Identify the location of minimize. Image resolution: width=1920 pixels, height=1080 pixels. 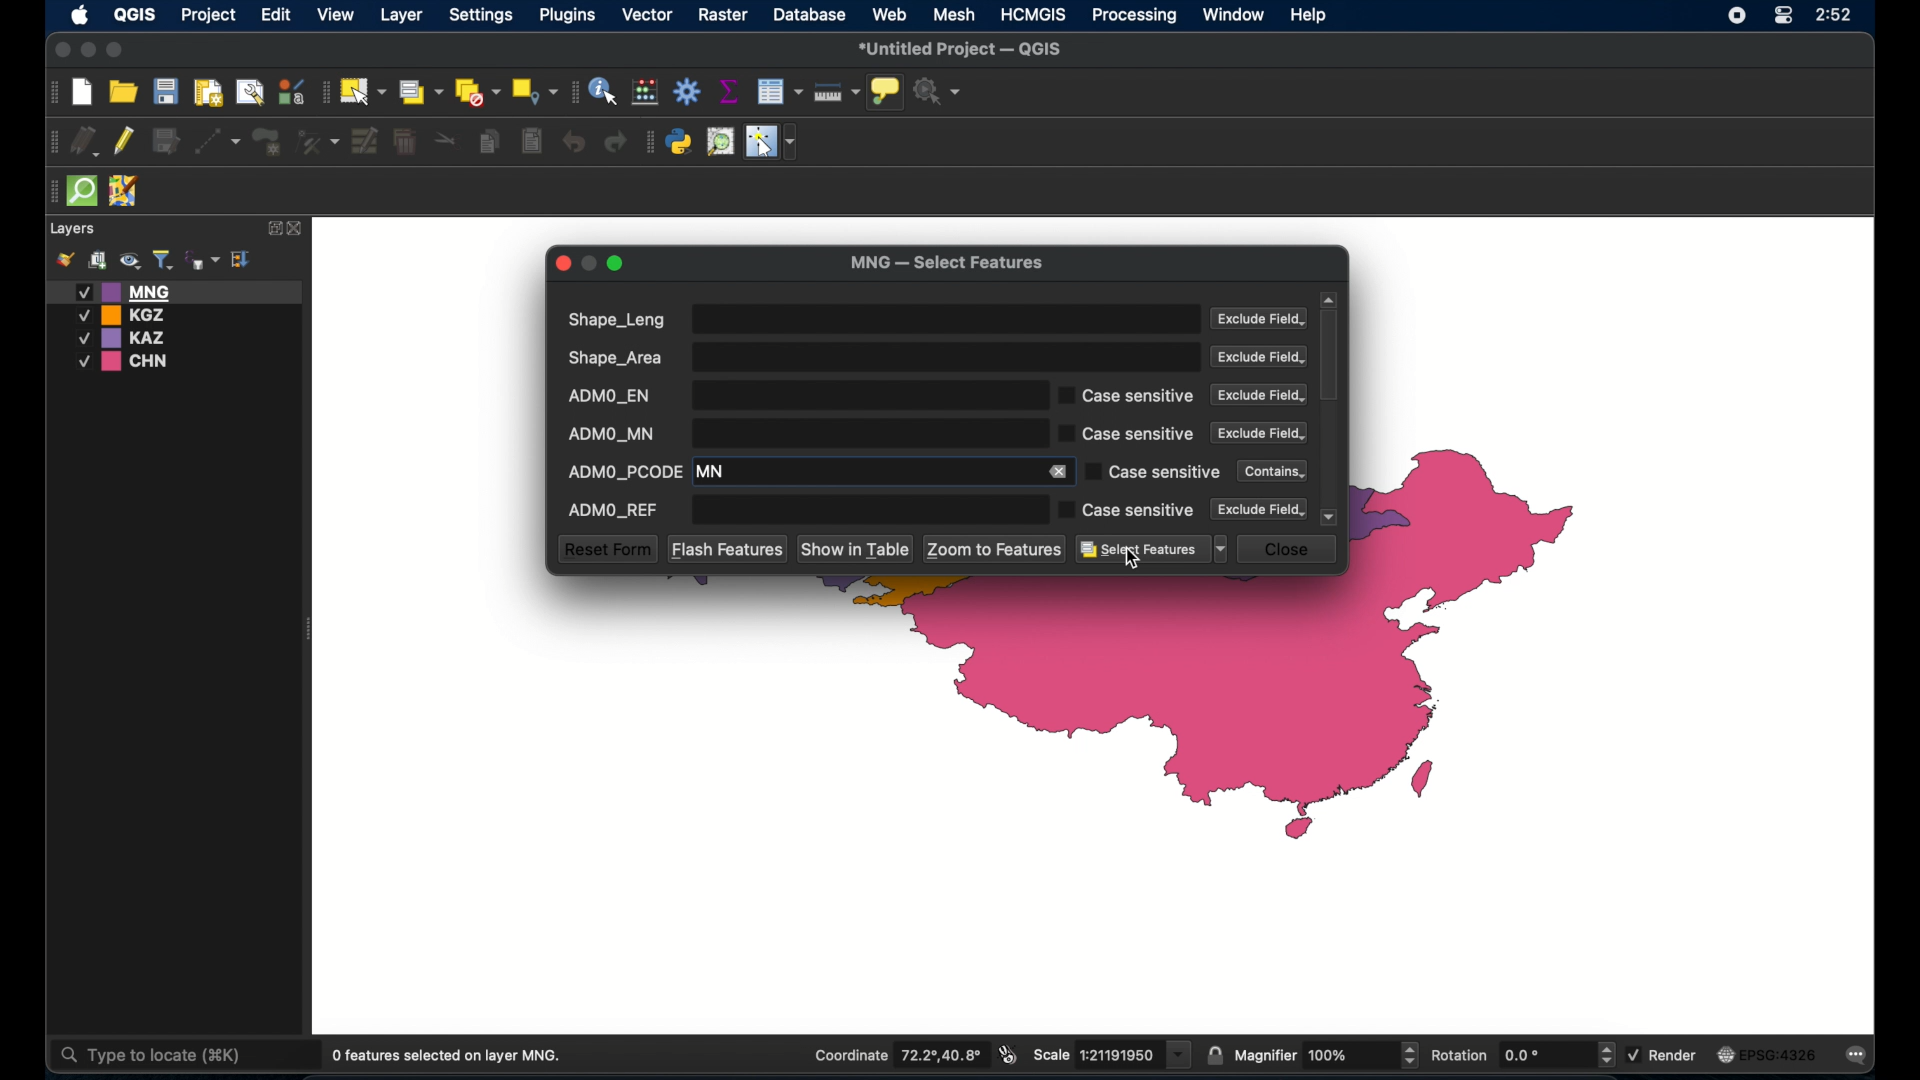
(90, 51).